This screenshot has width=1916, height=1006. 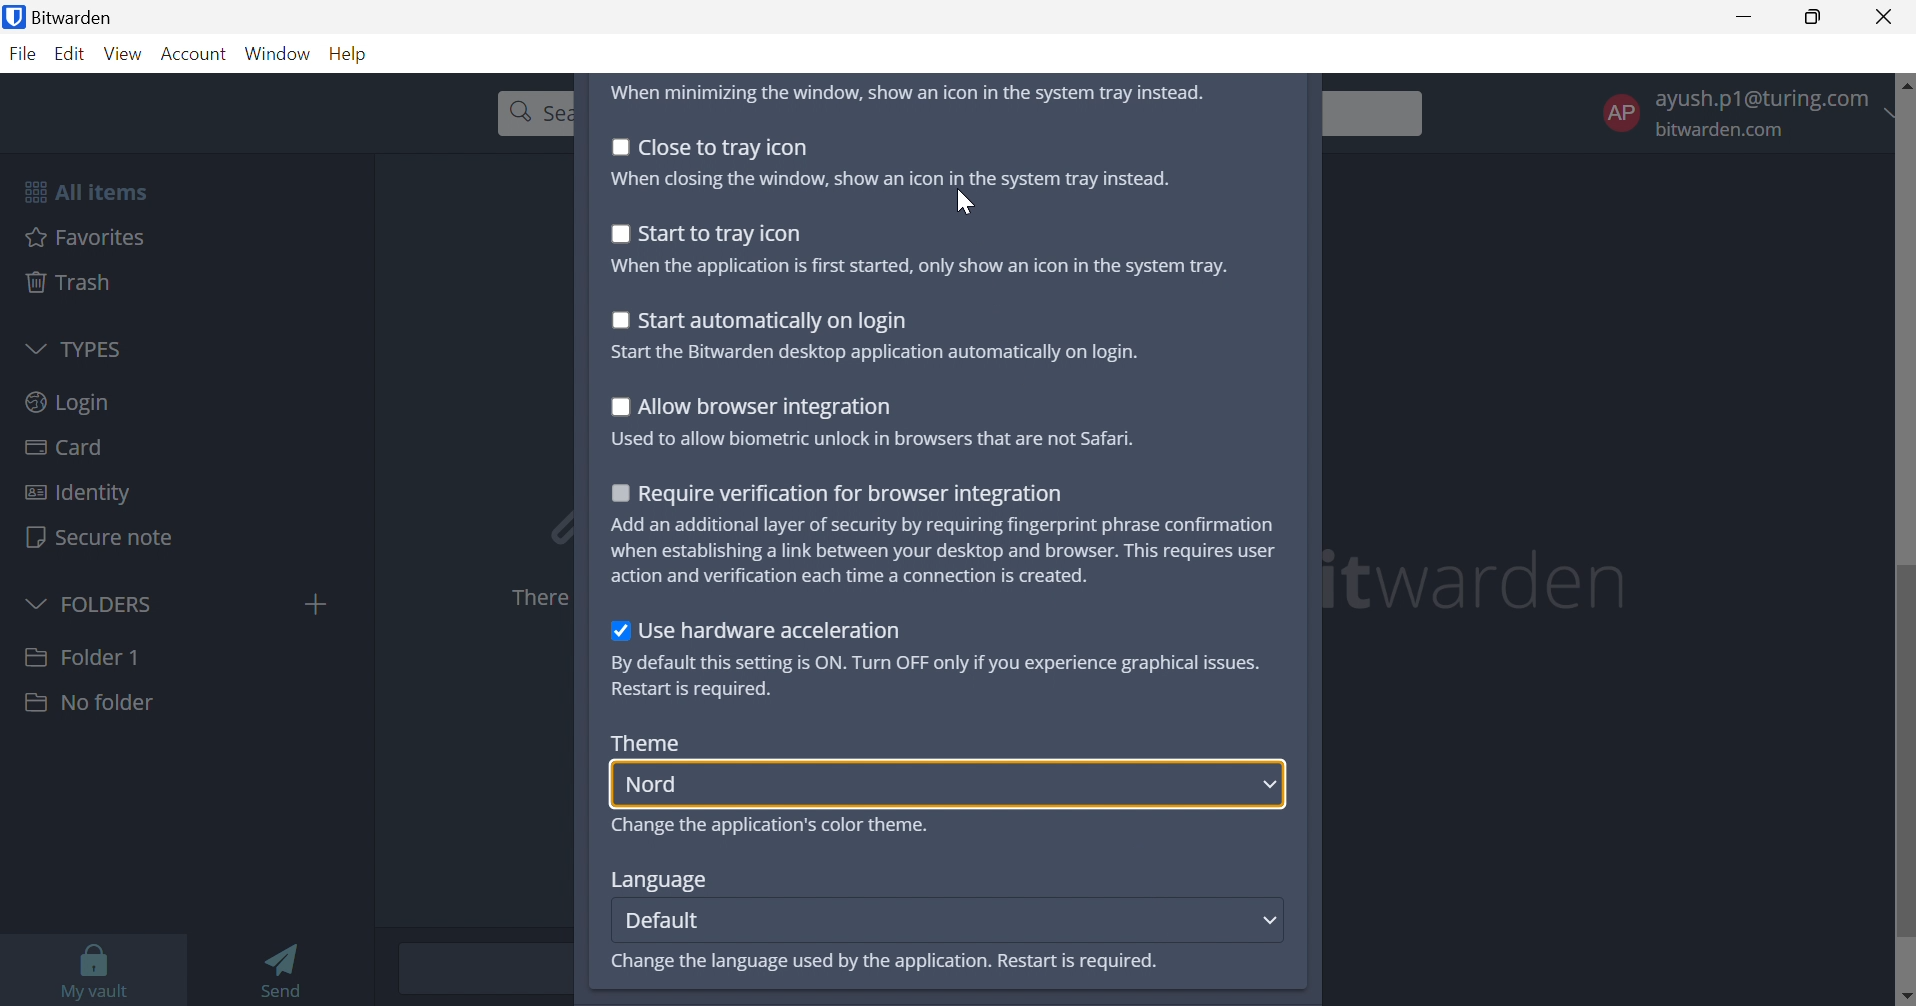 What do you see at coordinates (67, 448) in the screenshot?
I see `Card` at bounding box center [67, 448].